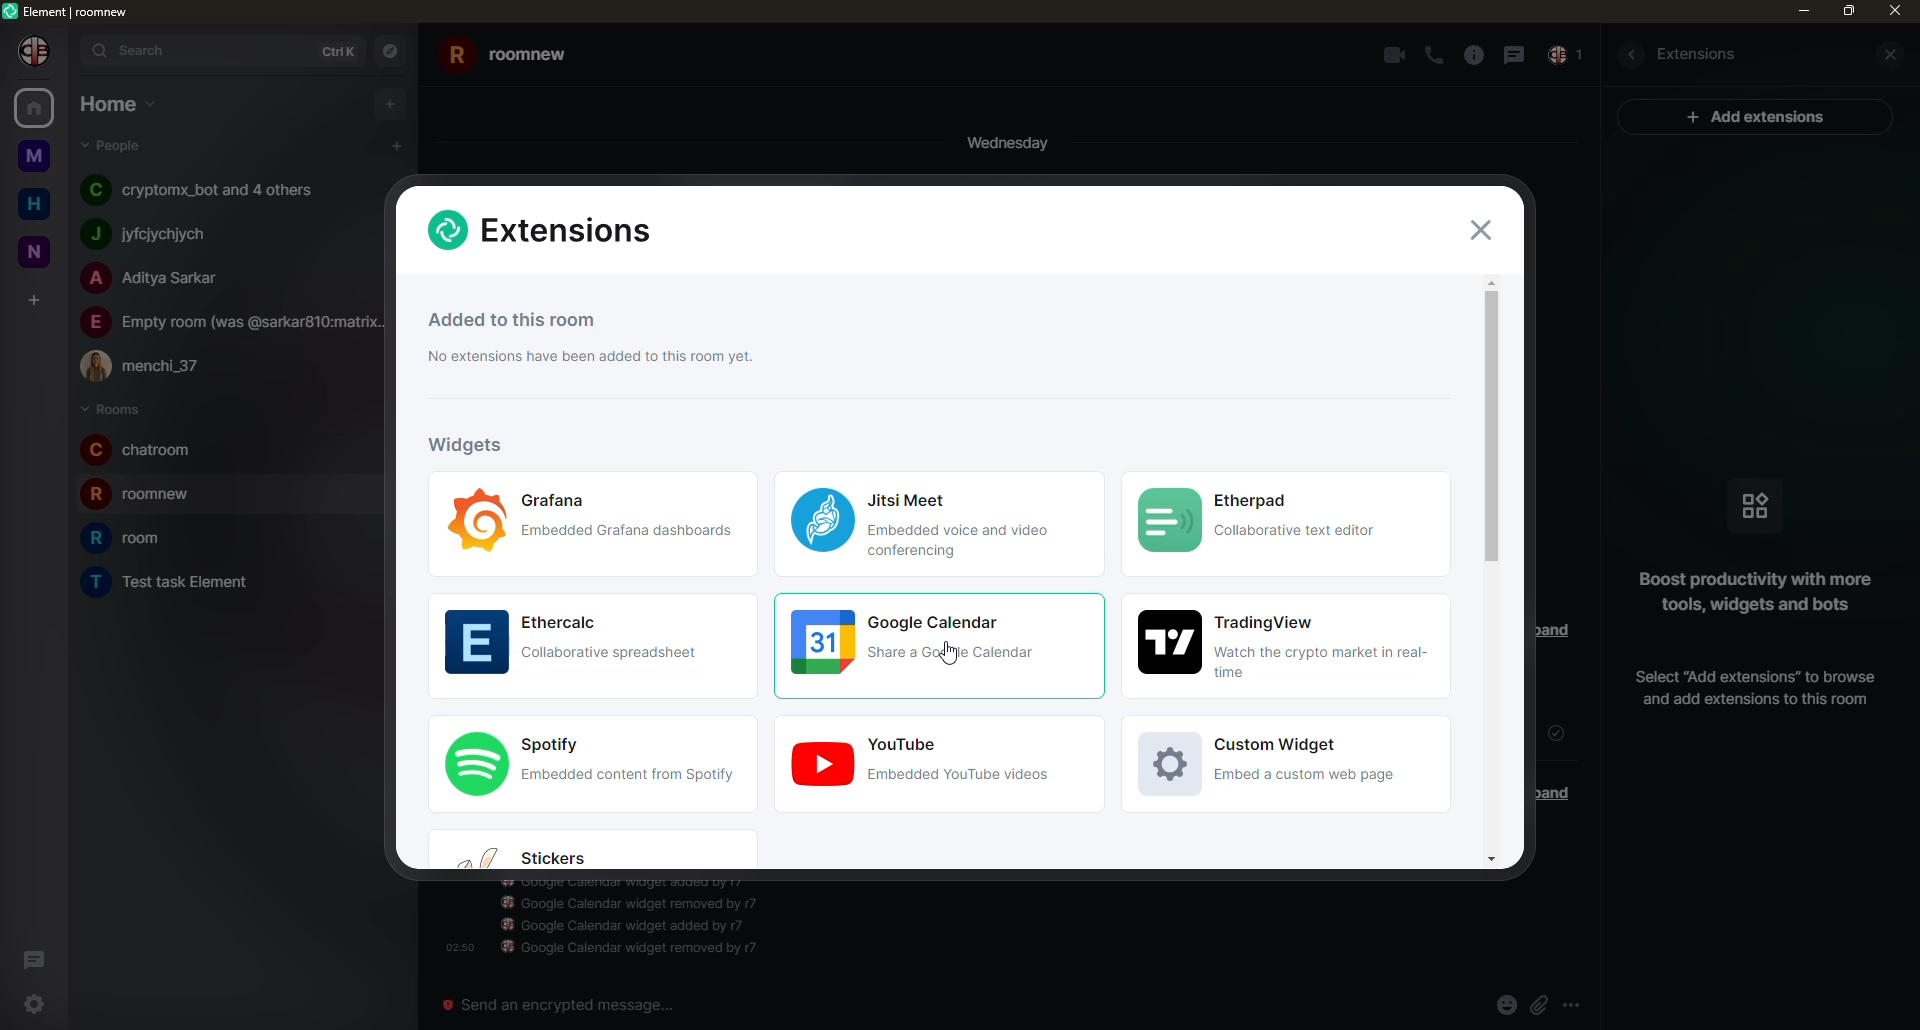 Image resolution: width=1920 pixels, height=1030 pixels. What do you see at coordinates (174, 581) in the screenshot?
I see `room` at bounding box center [174, 581].